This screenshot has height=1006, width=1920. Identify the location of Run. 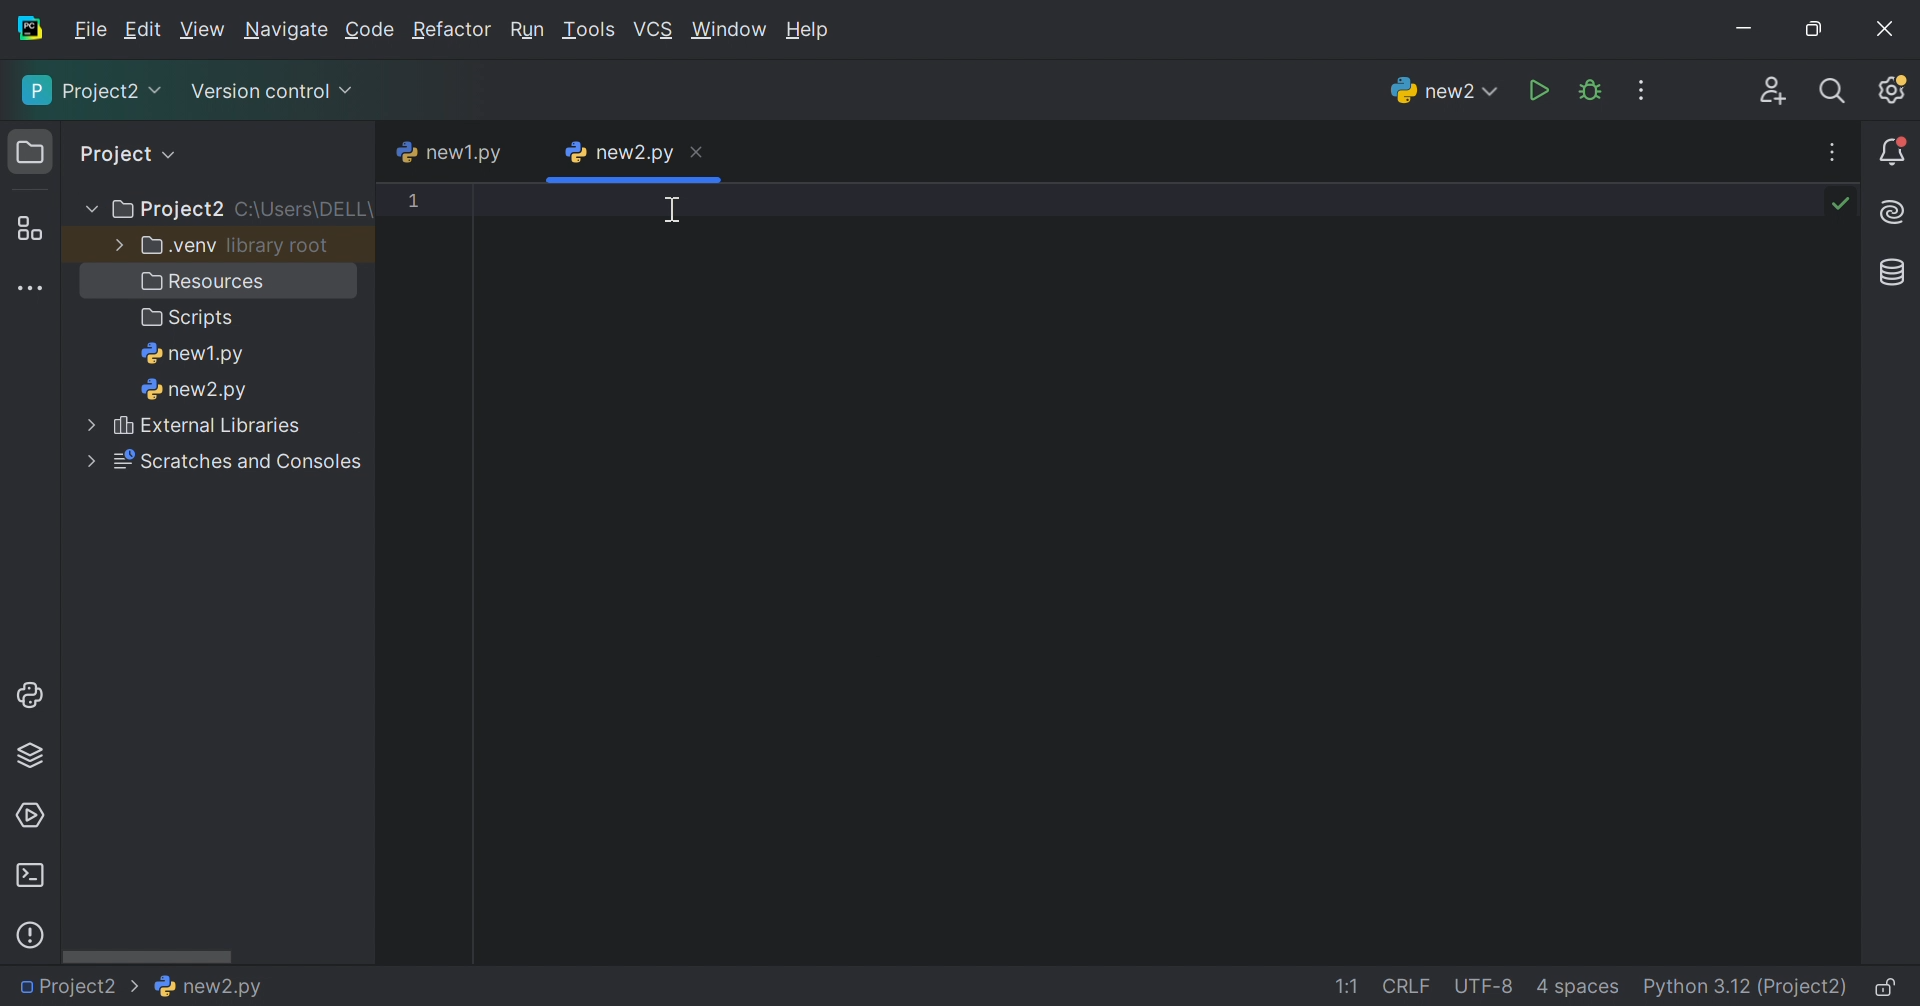
(1540, 91).